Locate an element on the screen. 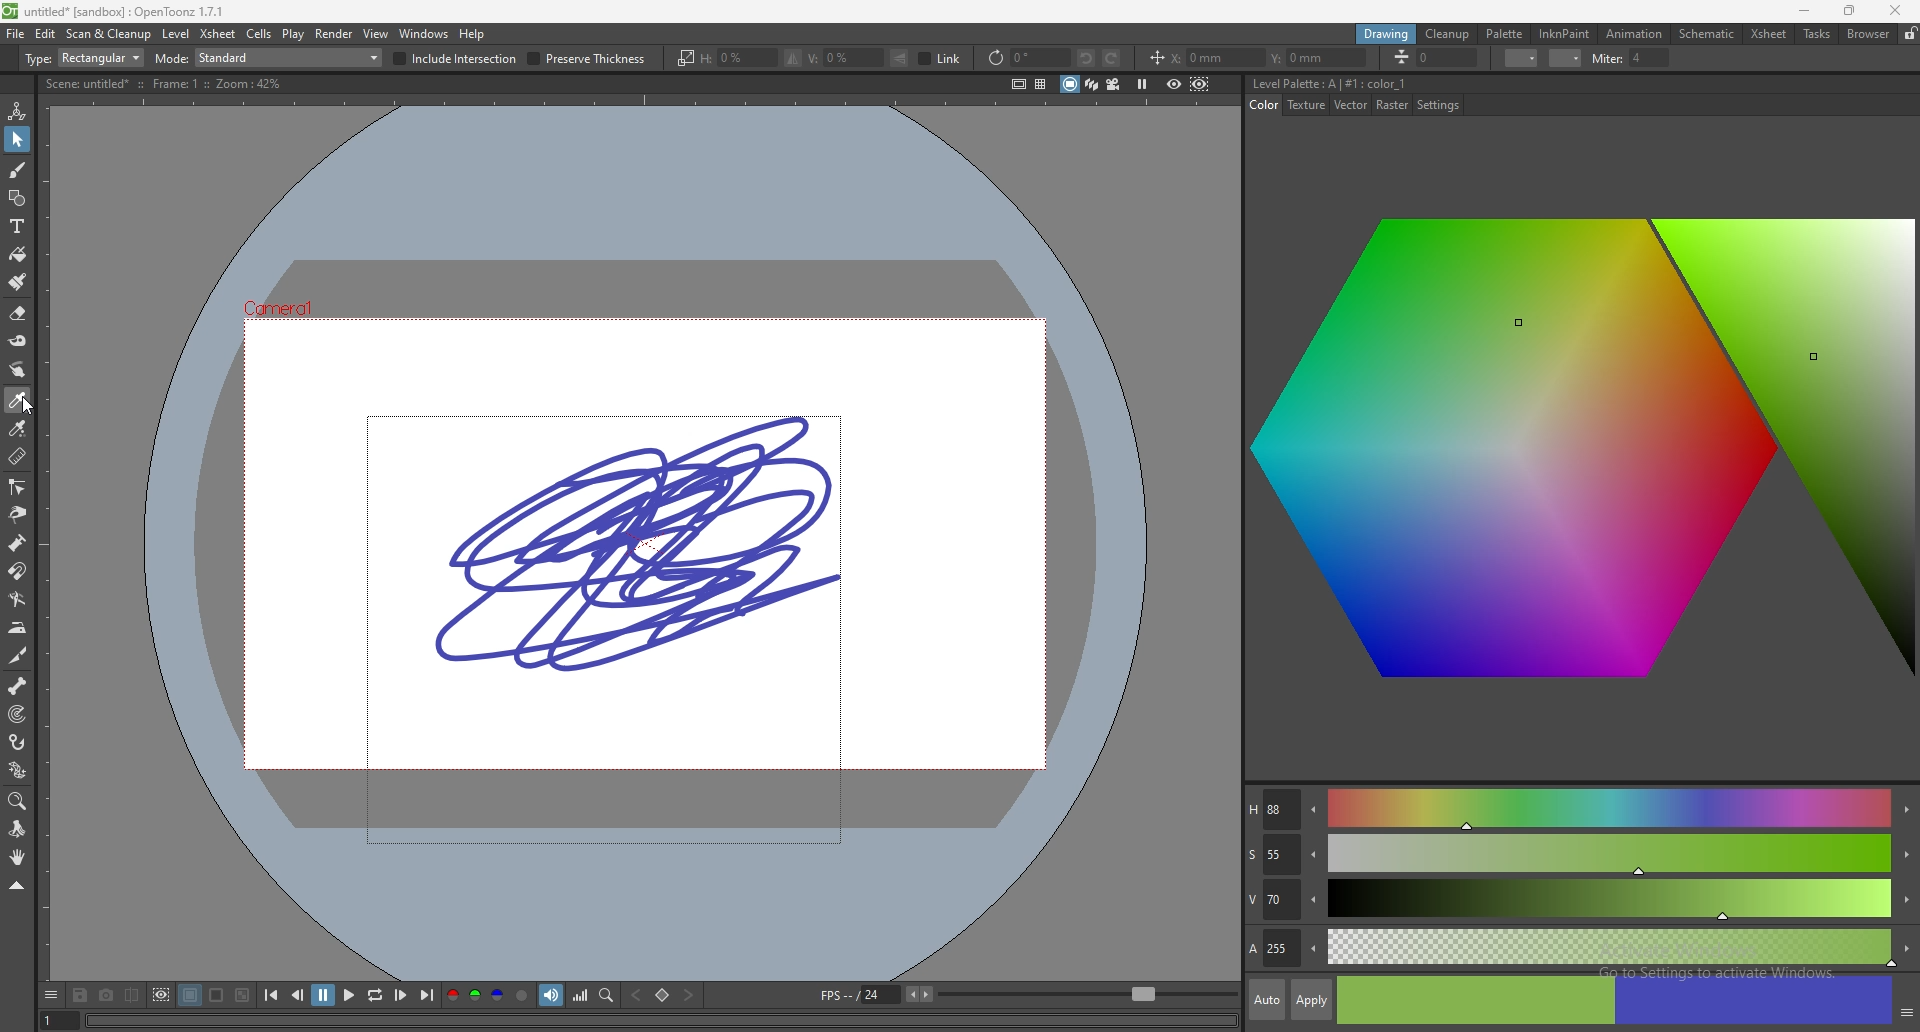  freeze is located at coordinates (1142, 83).